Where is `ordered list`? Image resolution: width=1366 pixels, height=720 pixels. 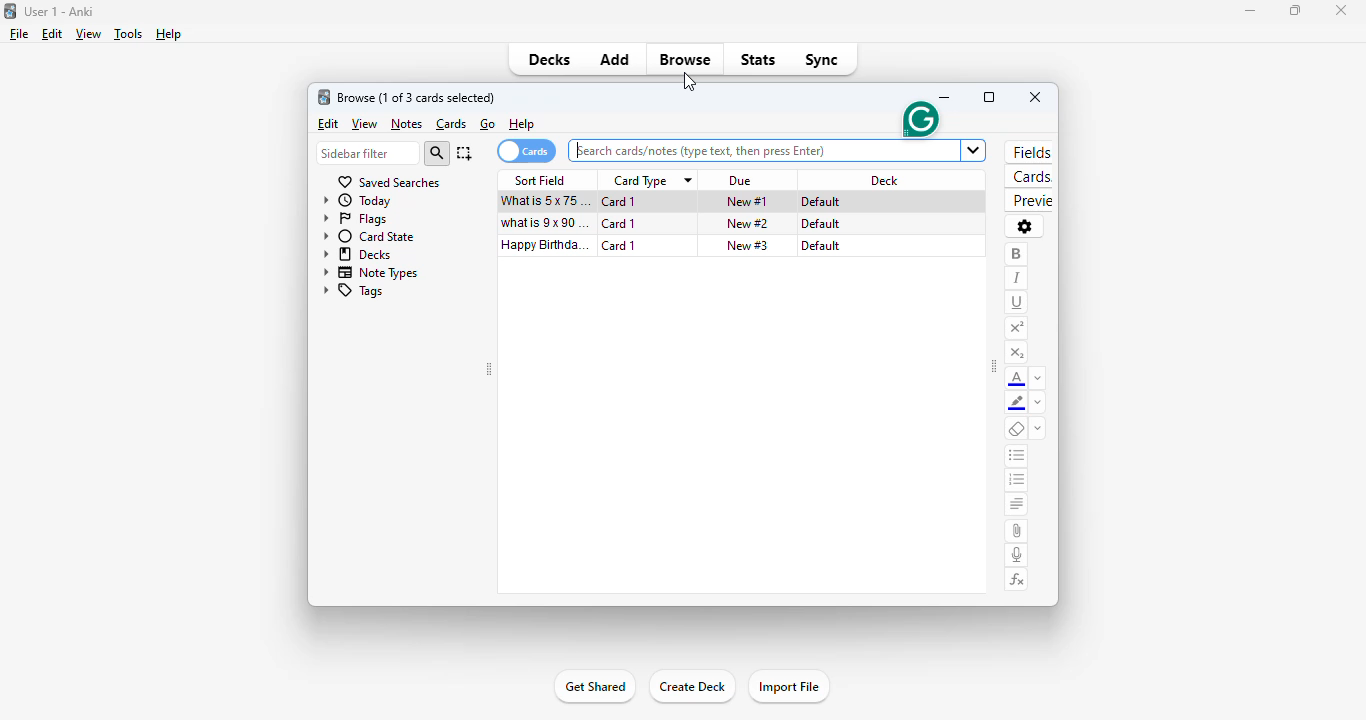
ordered list is located at coordinates (1016, 480).